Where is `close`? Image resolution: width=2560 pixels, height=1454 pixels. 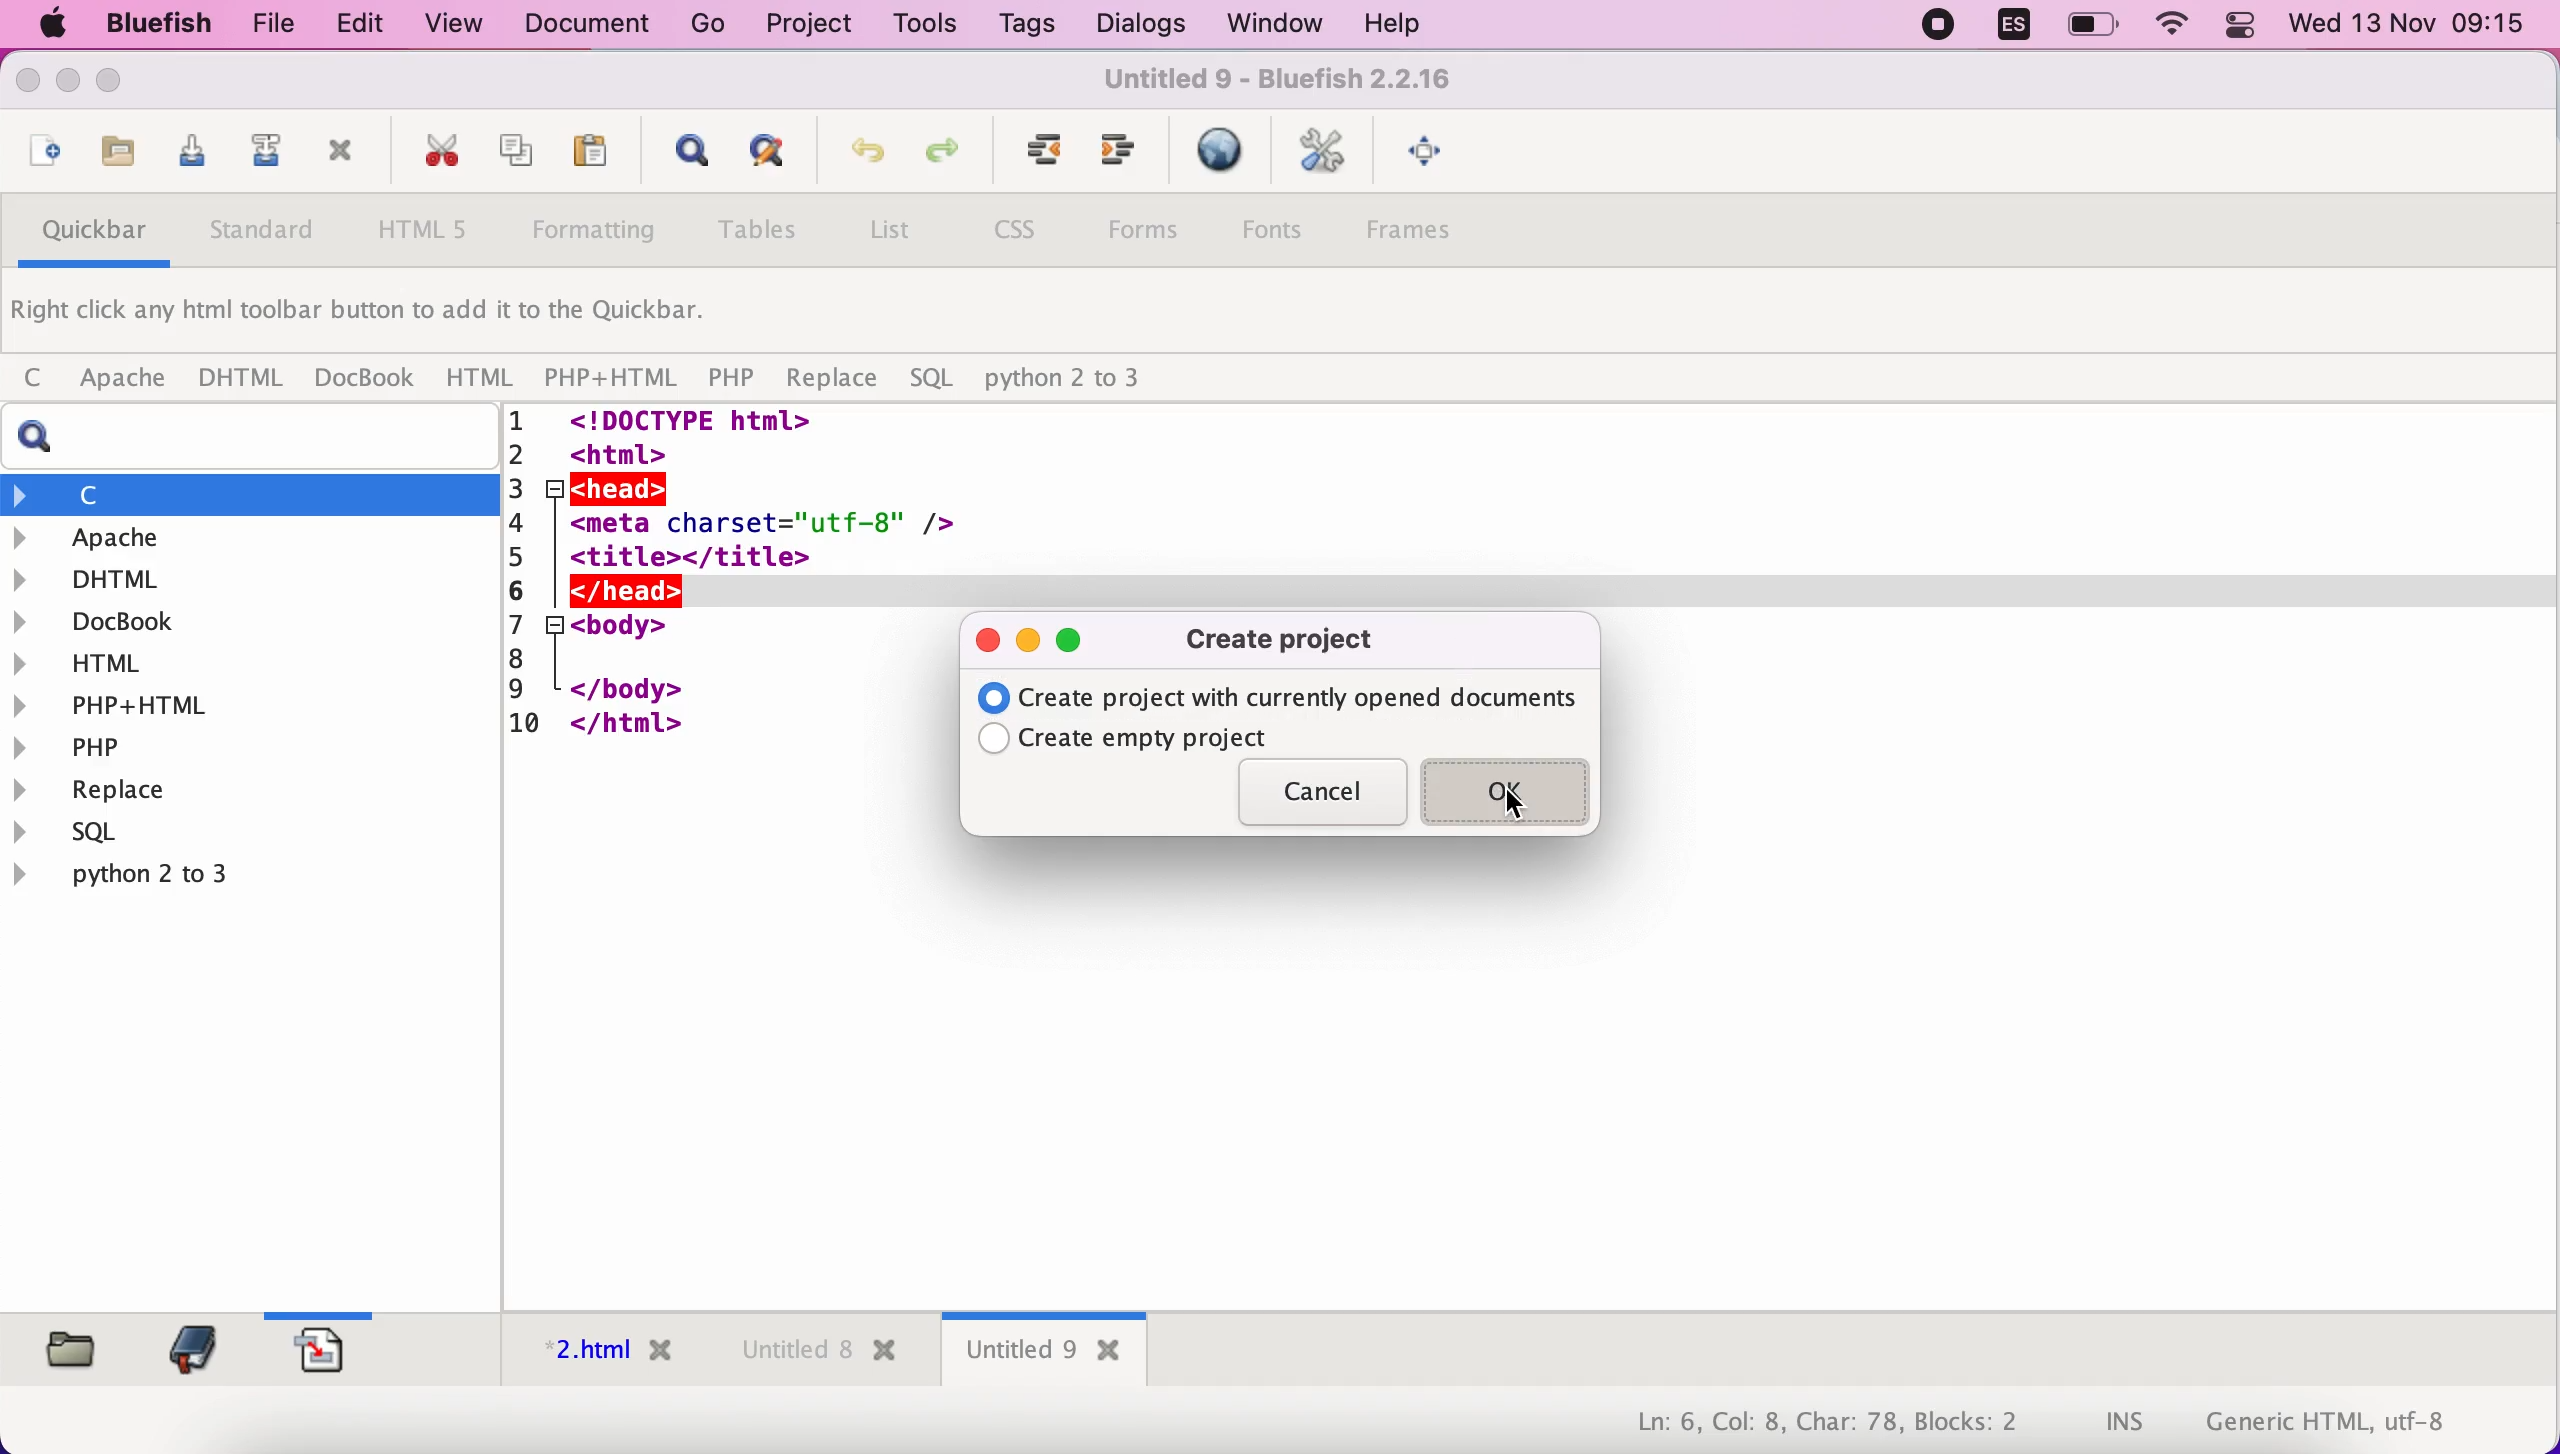 close is located at coordinates (33, 85).